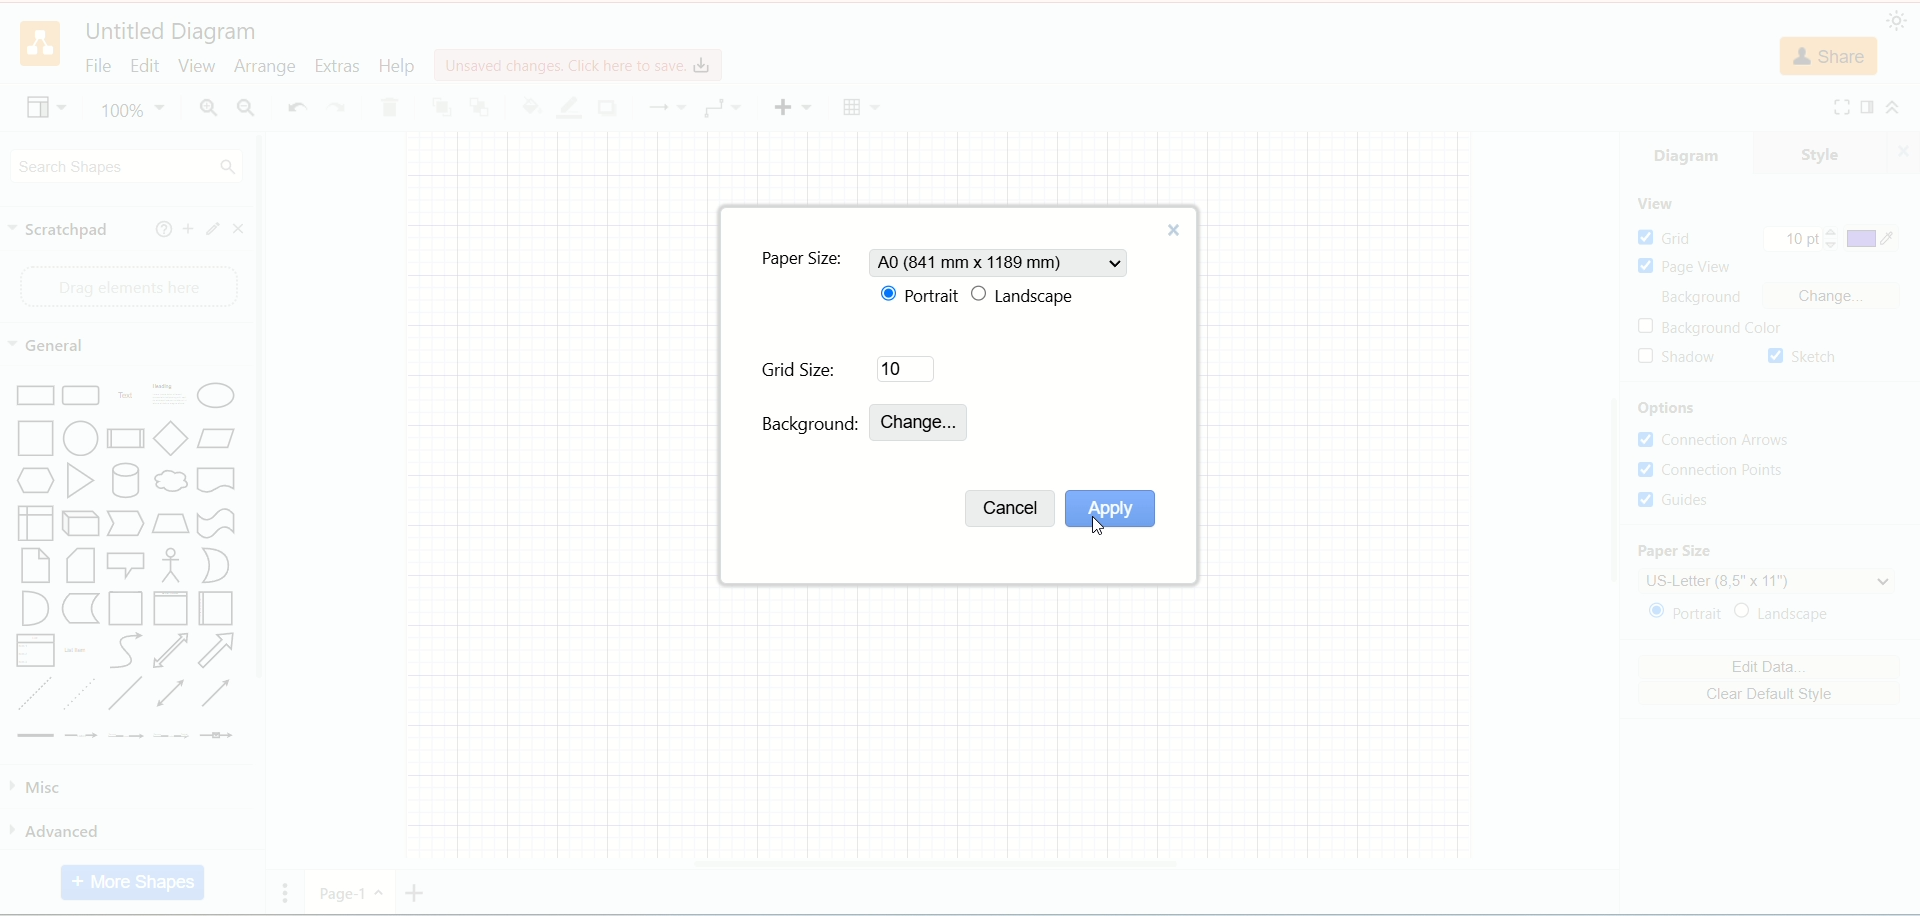  I want to click on fill color, so click(527, 105).